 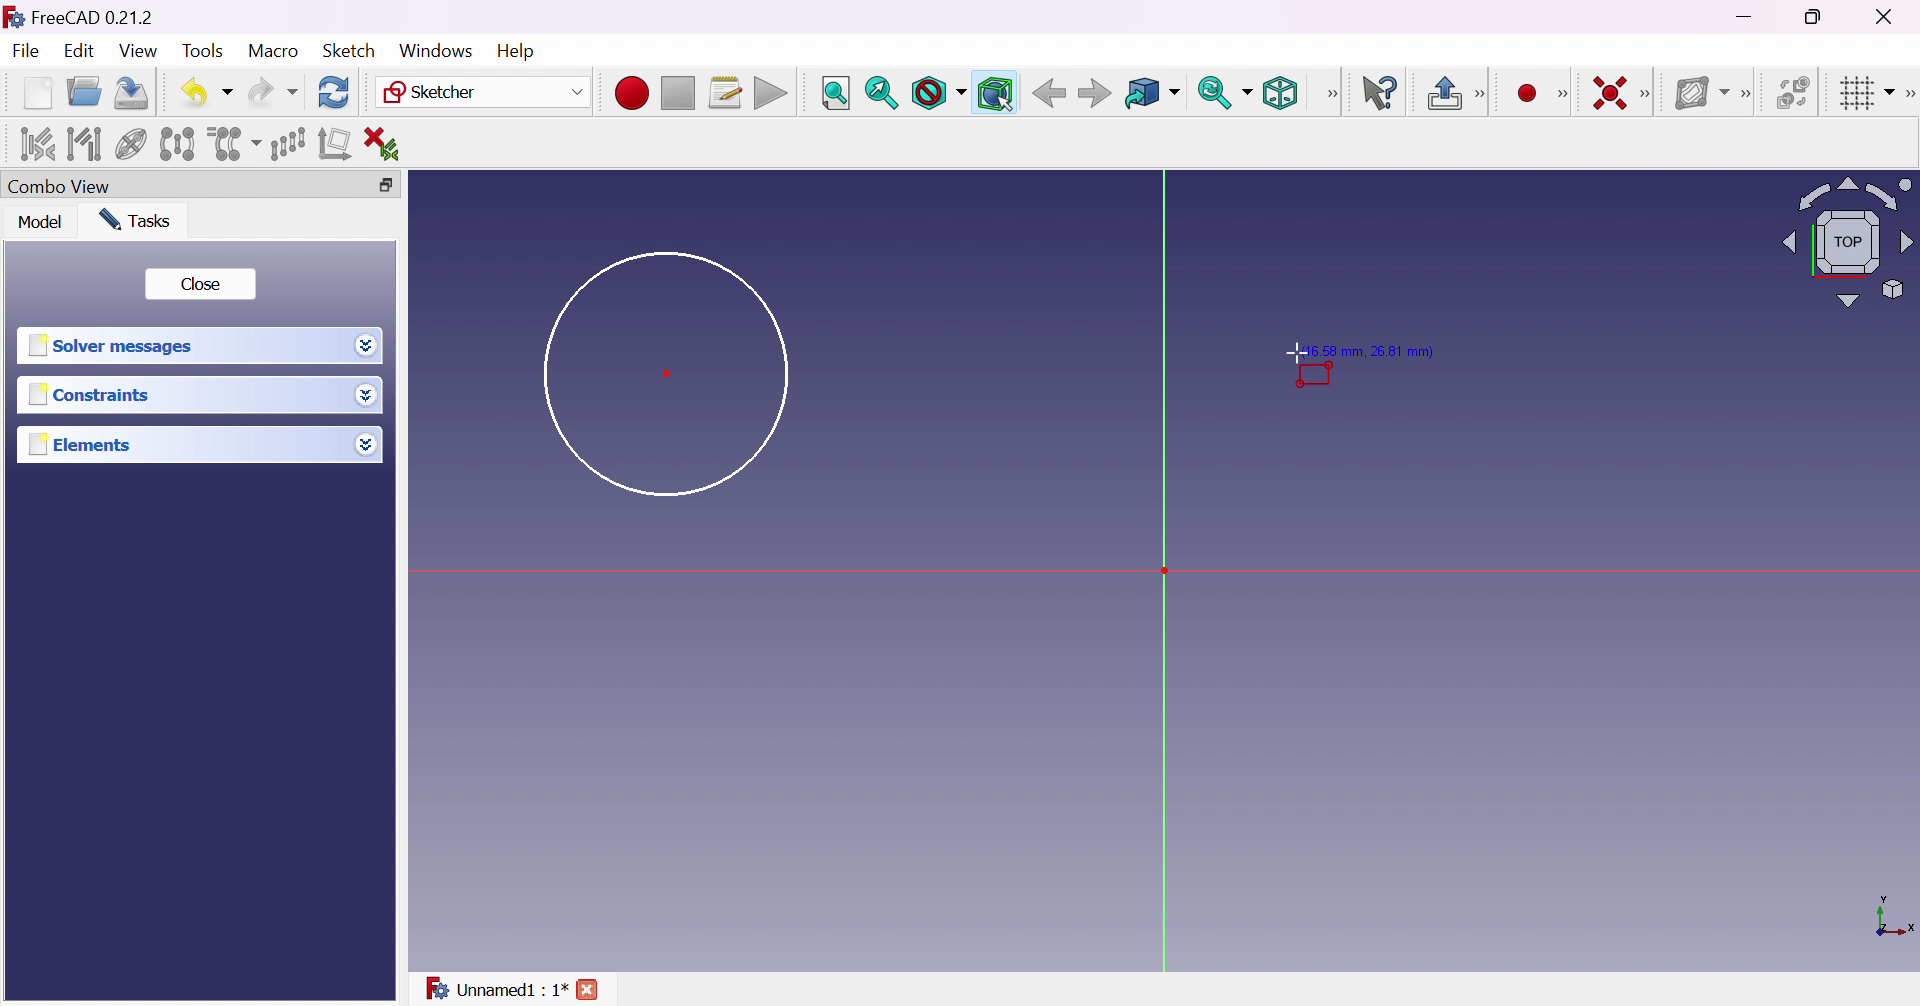 What do you see at coordinates (1312, 364) in the screenshot?
I see `Cursor` at bounding box center [1312, 364].